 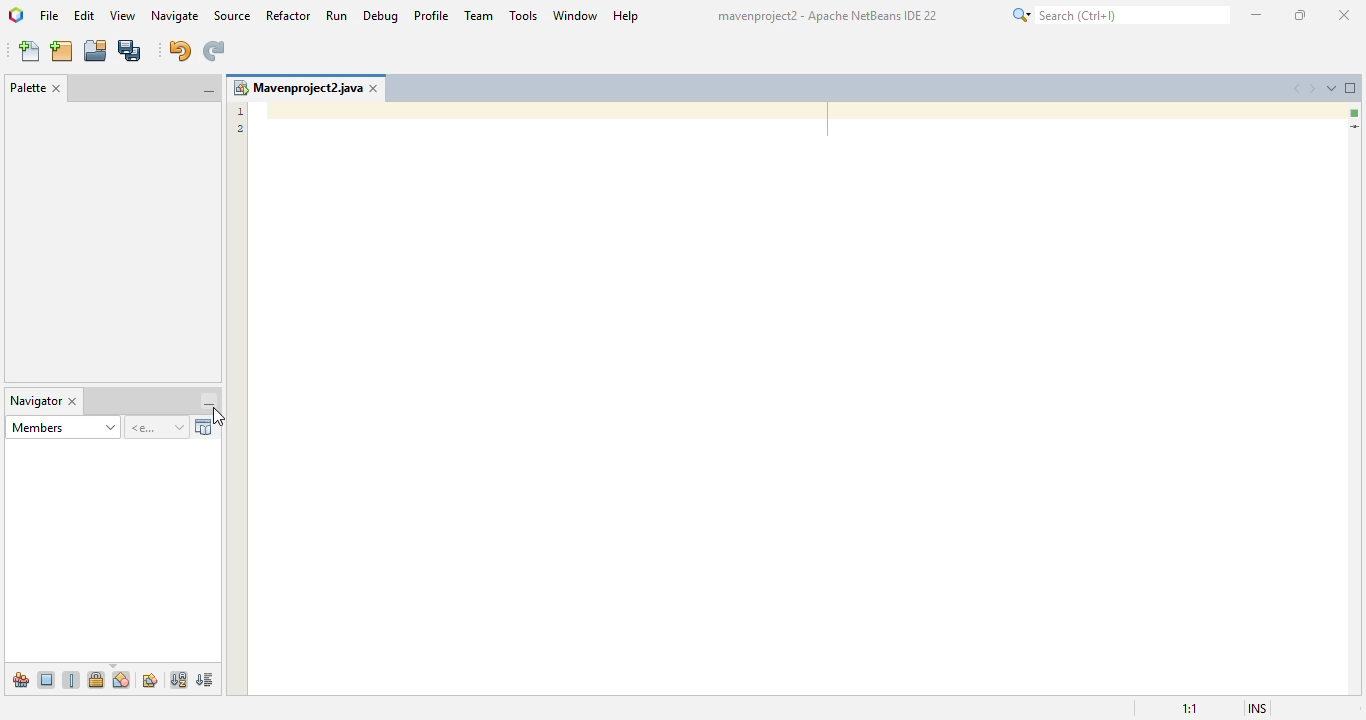 I want to click on close window, so click(x=73, y=402).